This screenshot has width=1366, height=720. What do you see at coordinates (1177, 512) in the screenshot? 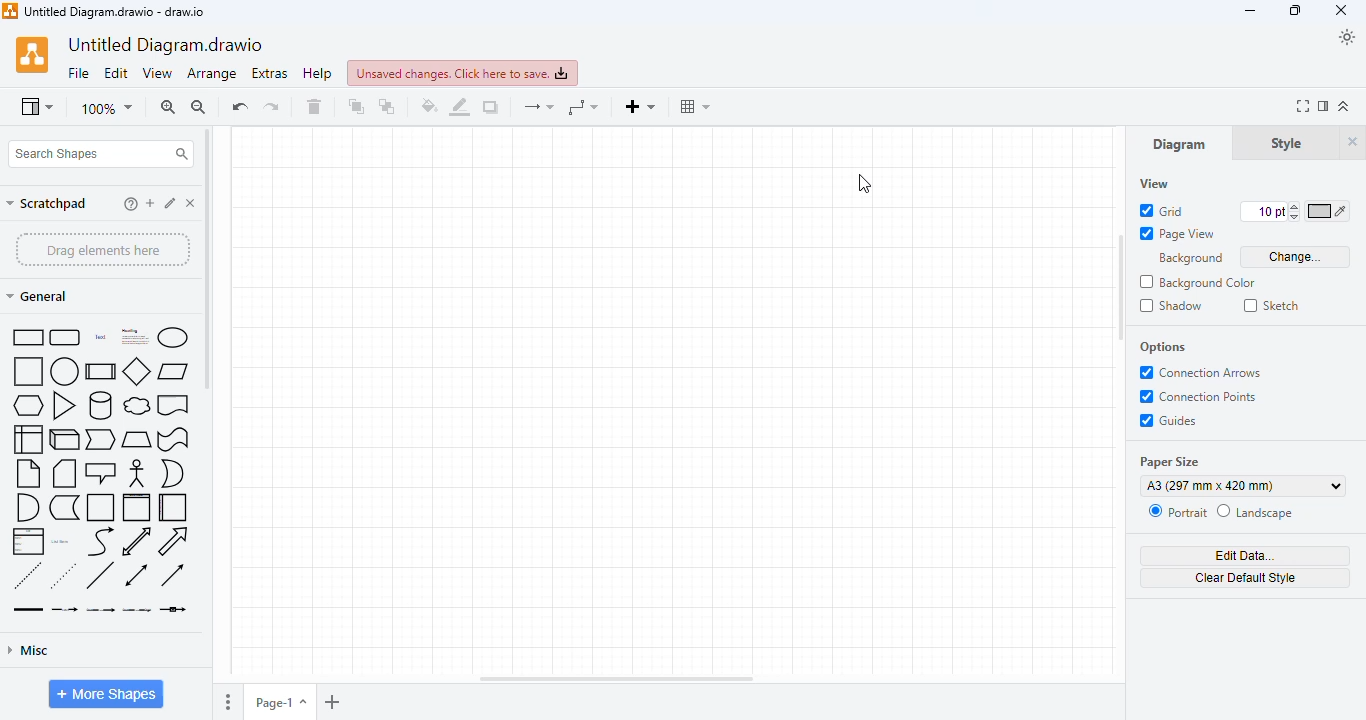
I see `portrait` at bounding box center [1177, 512].